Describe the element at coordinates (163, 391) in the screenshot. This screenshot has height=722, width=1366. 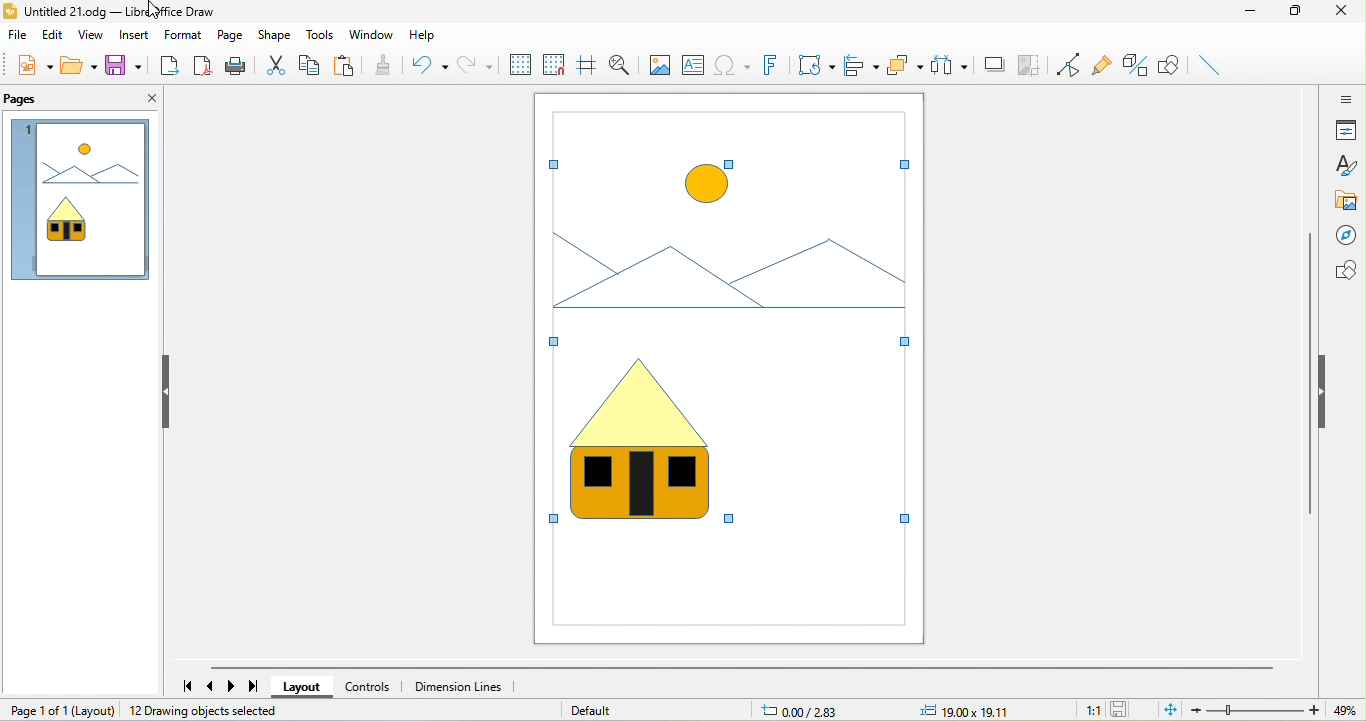
I see `hide` at that location.